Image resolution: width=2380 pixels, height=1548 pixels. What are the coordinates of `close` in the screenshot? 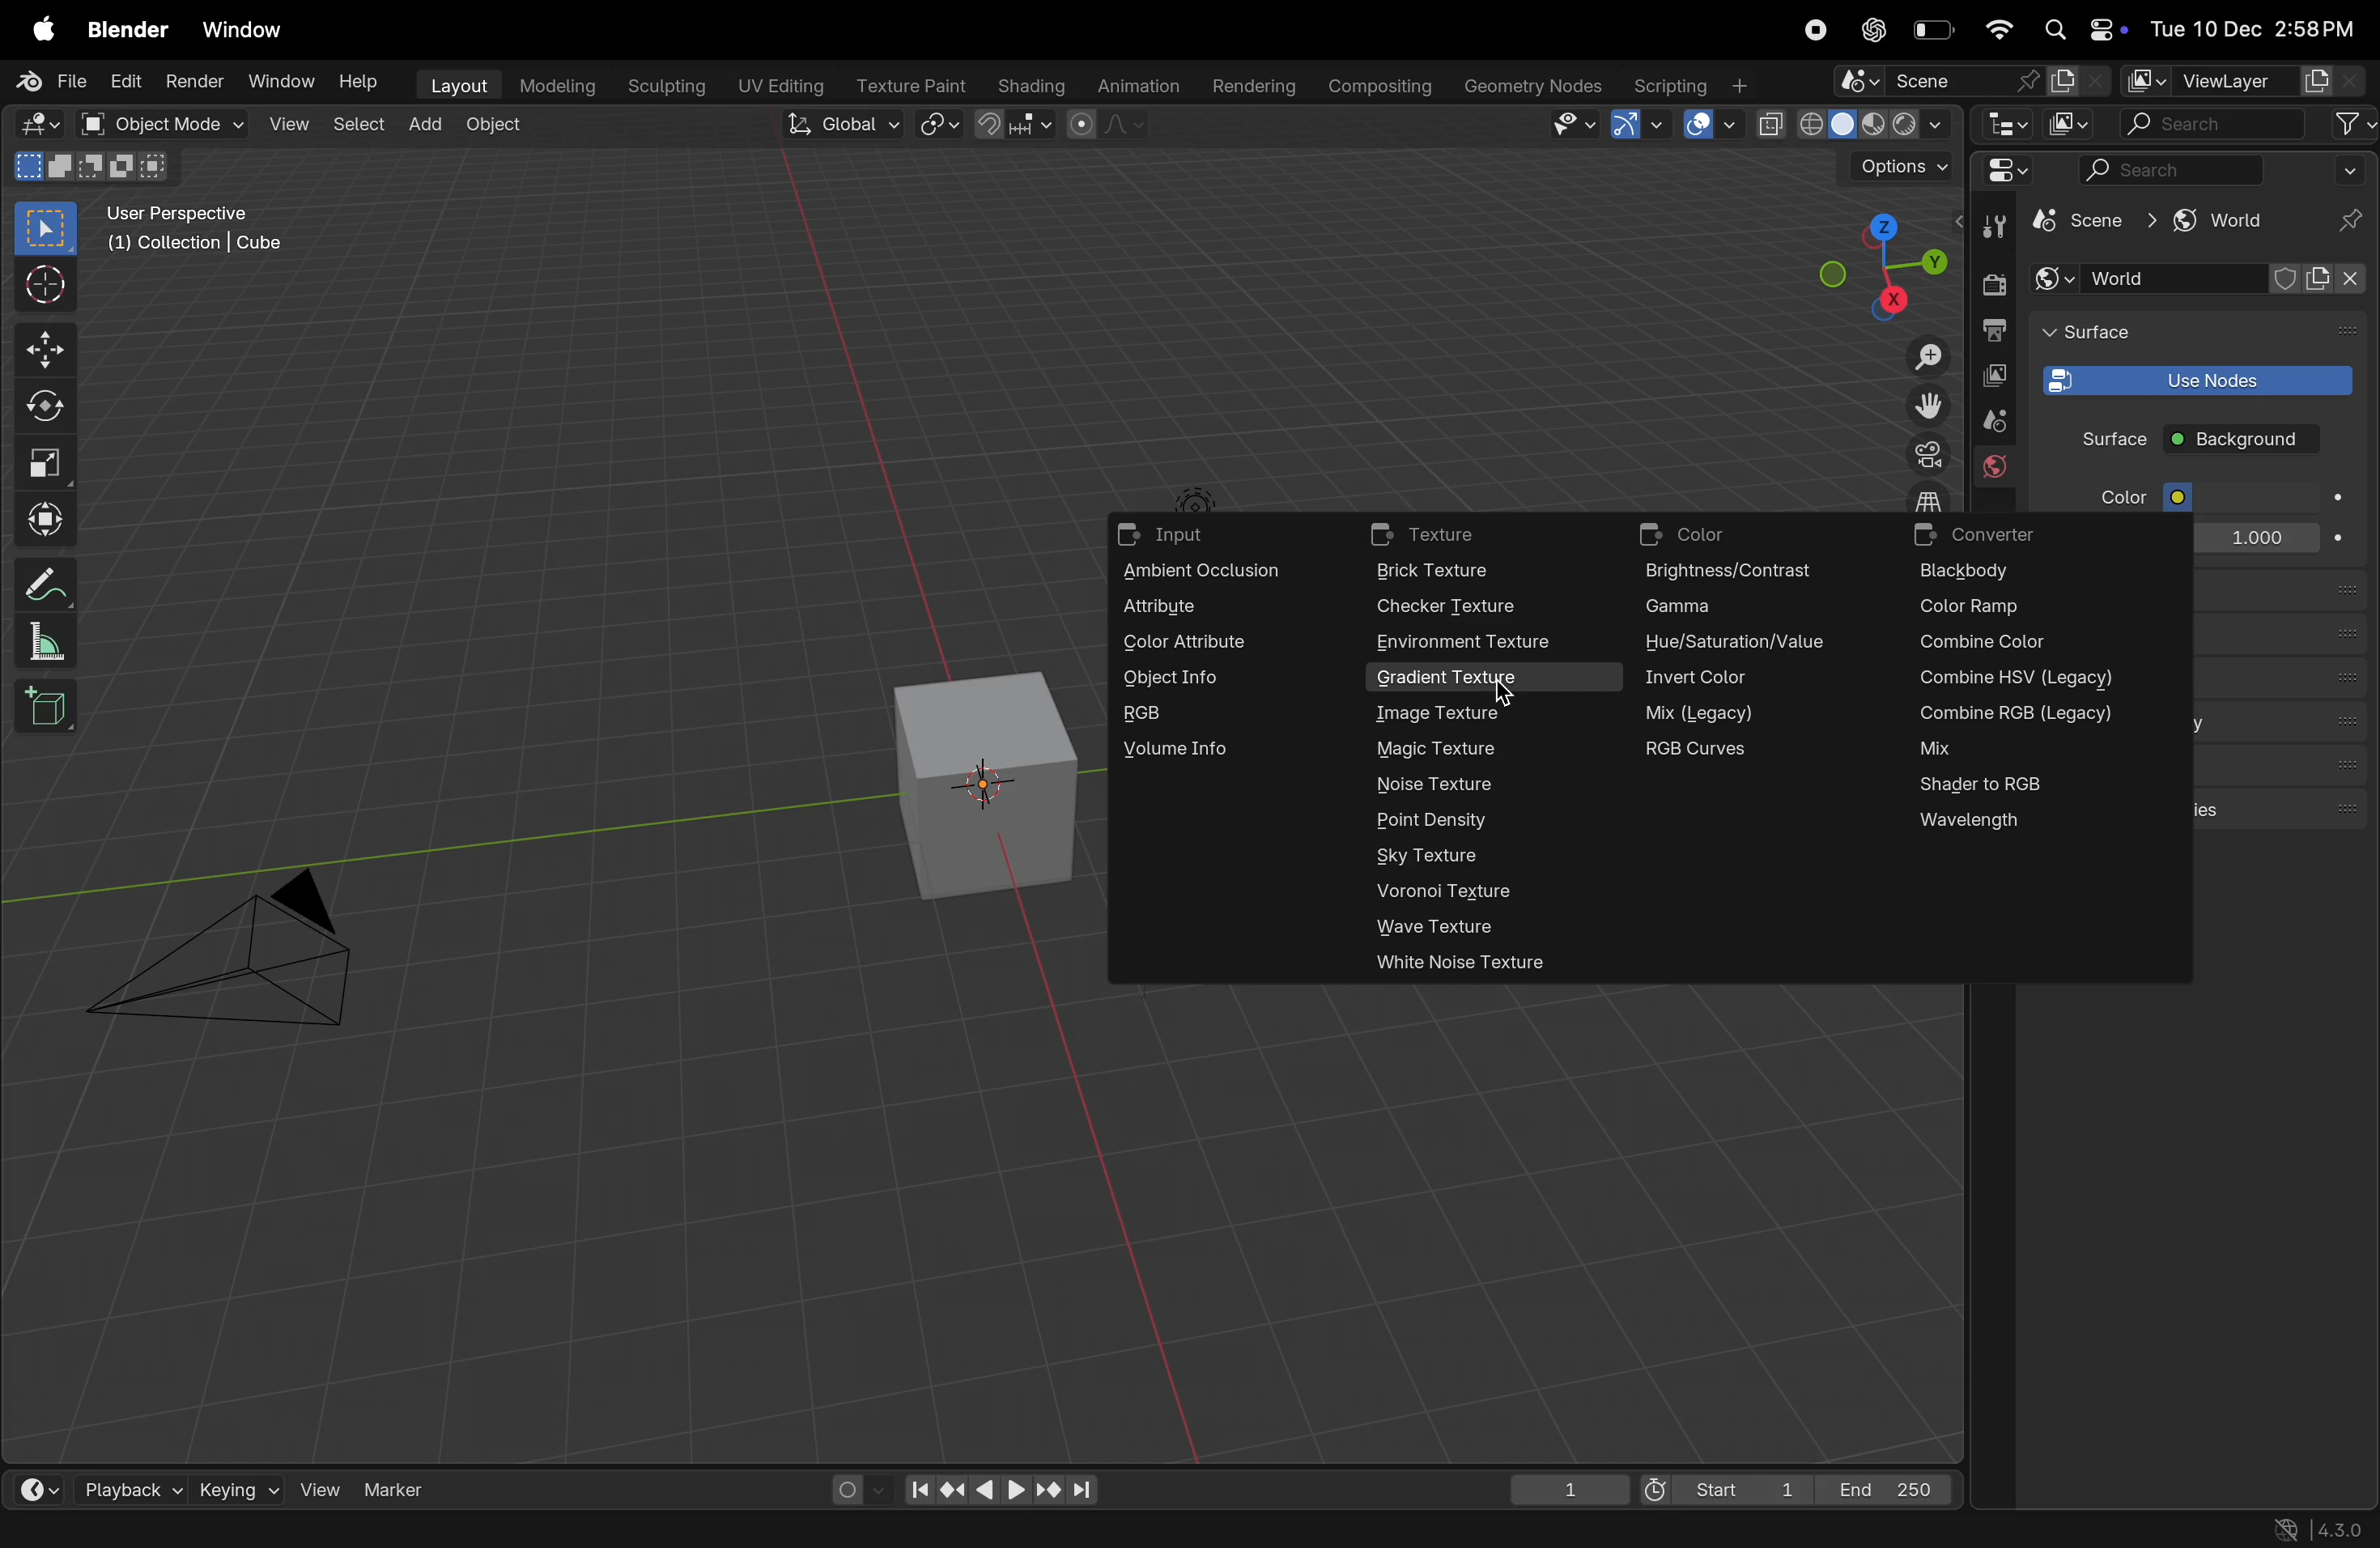 It's located at (2340, 289).